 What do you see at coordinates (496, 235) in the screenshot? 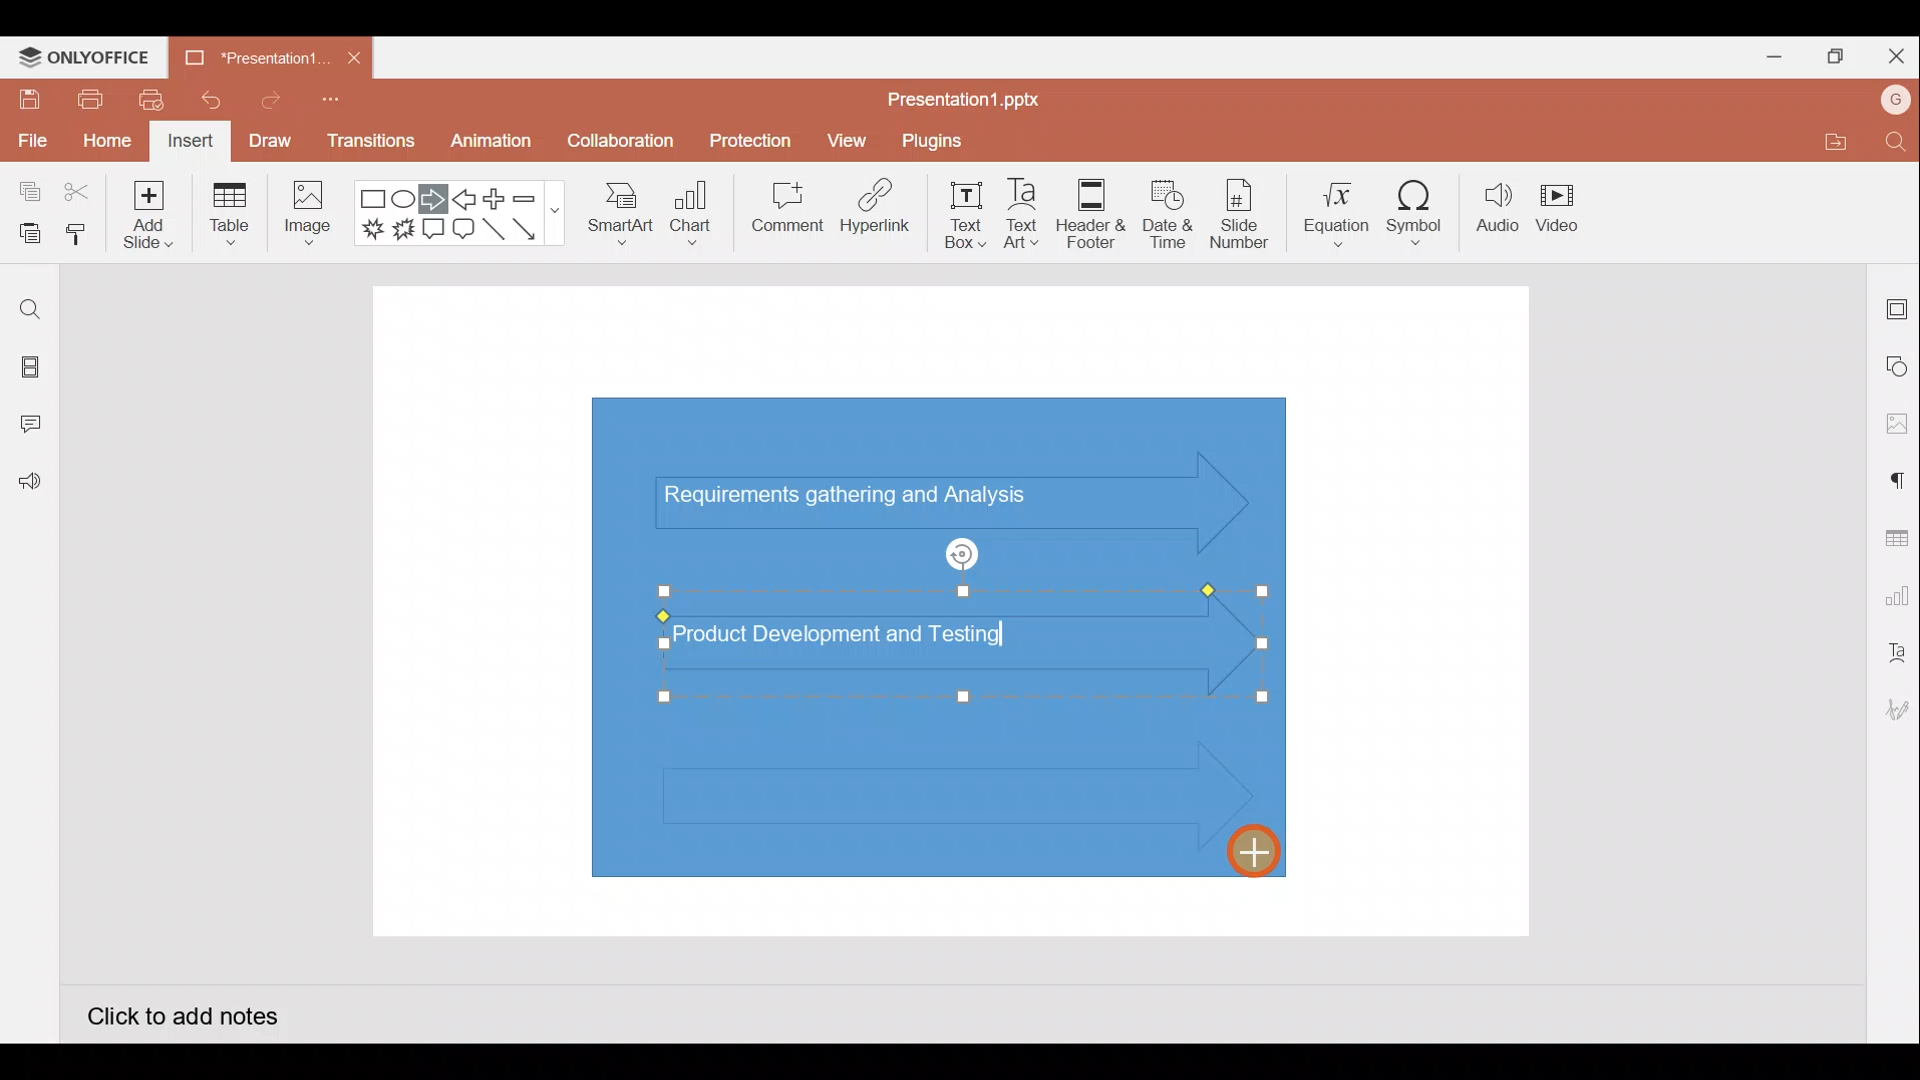
I see `Line` at bounding box center [496, 235].